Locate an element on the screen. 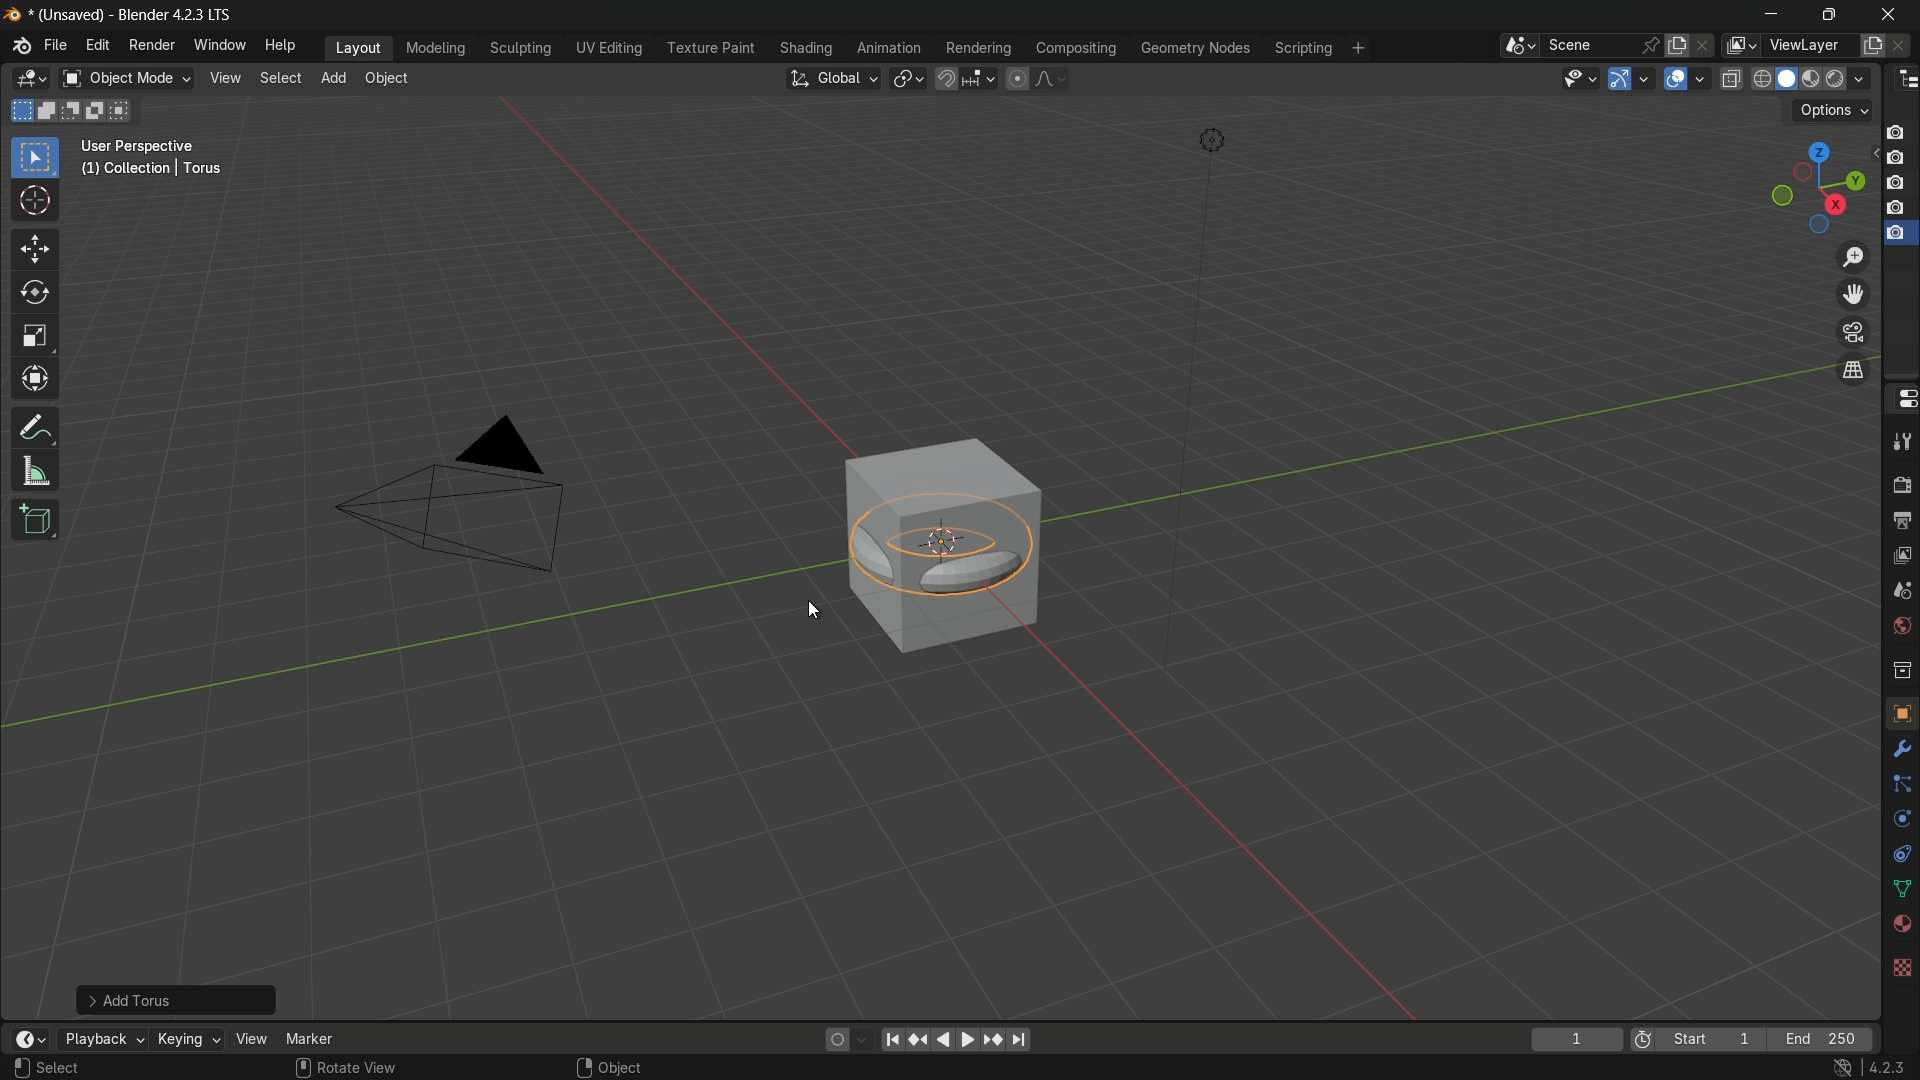  pin scene to workplace is located at coordinates (1651, 45).